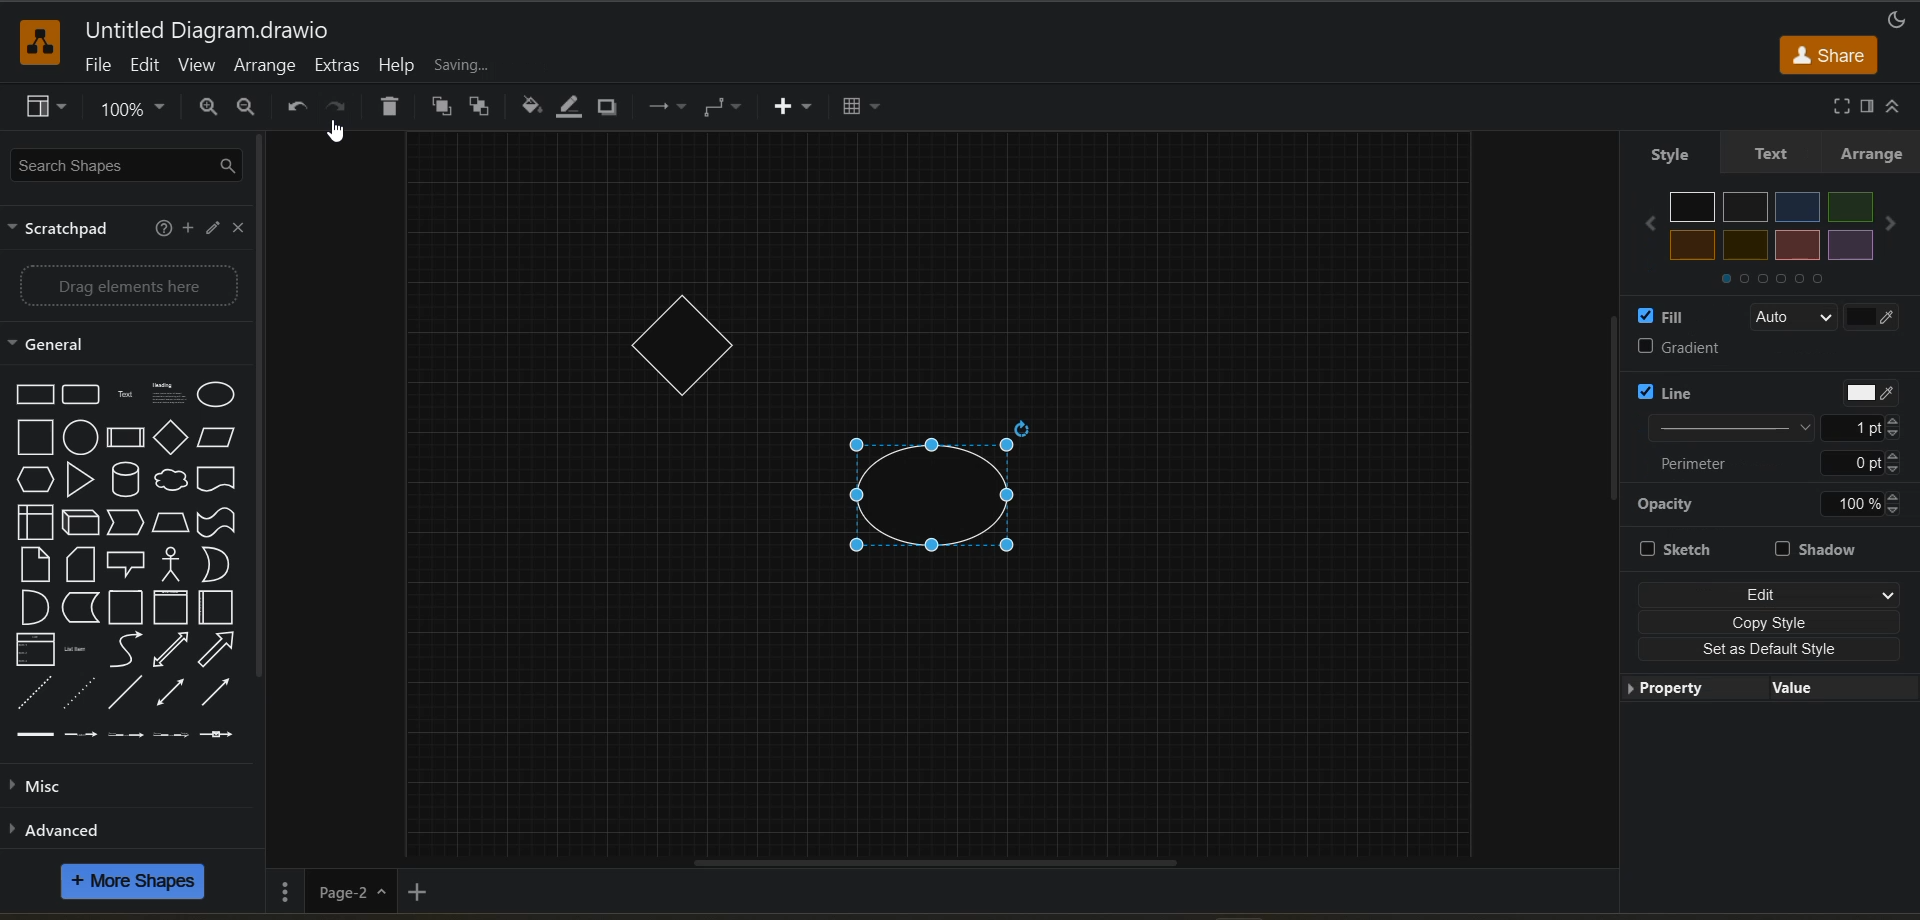  What do you see at coordinates (400, 66) in the screenshot?
I see `help` at bounding box center [400, 66].